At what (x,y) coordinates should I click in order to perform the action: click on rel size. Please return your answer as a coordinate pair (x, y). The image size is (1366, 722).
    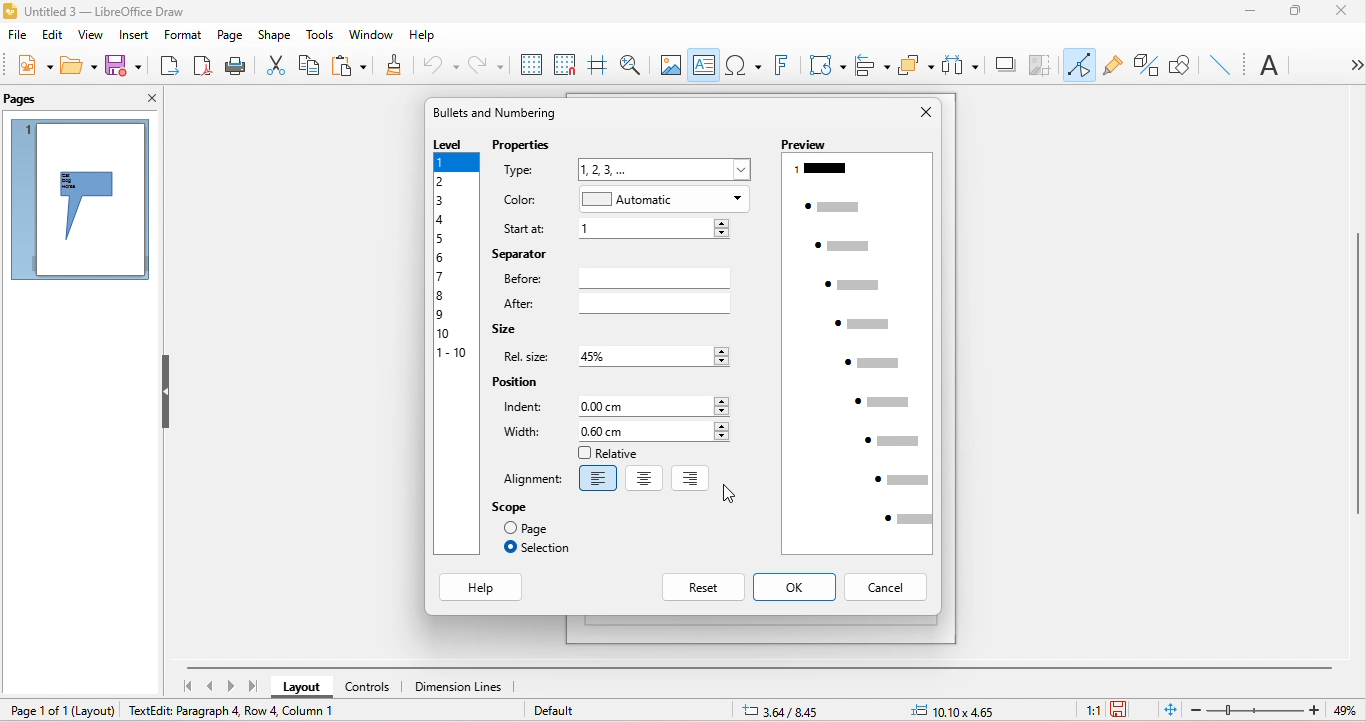
    Looking at the image, I should click on (530, 356).